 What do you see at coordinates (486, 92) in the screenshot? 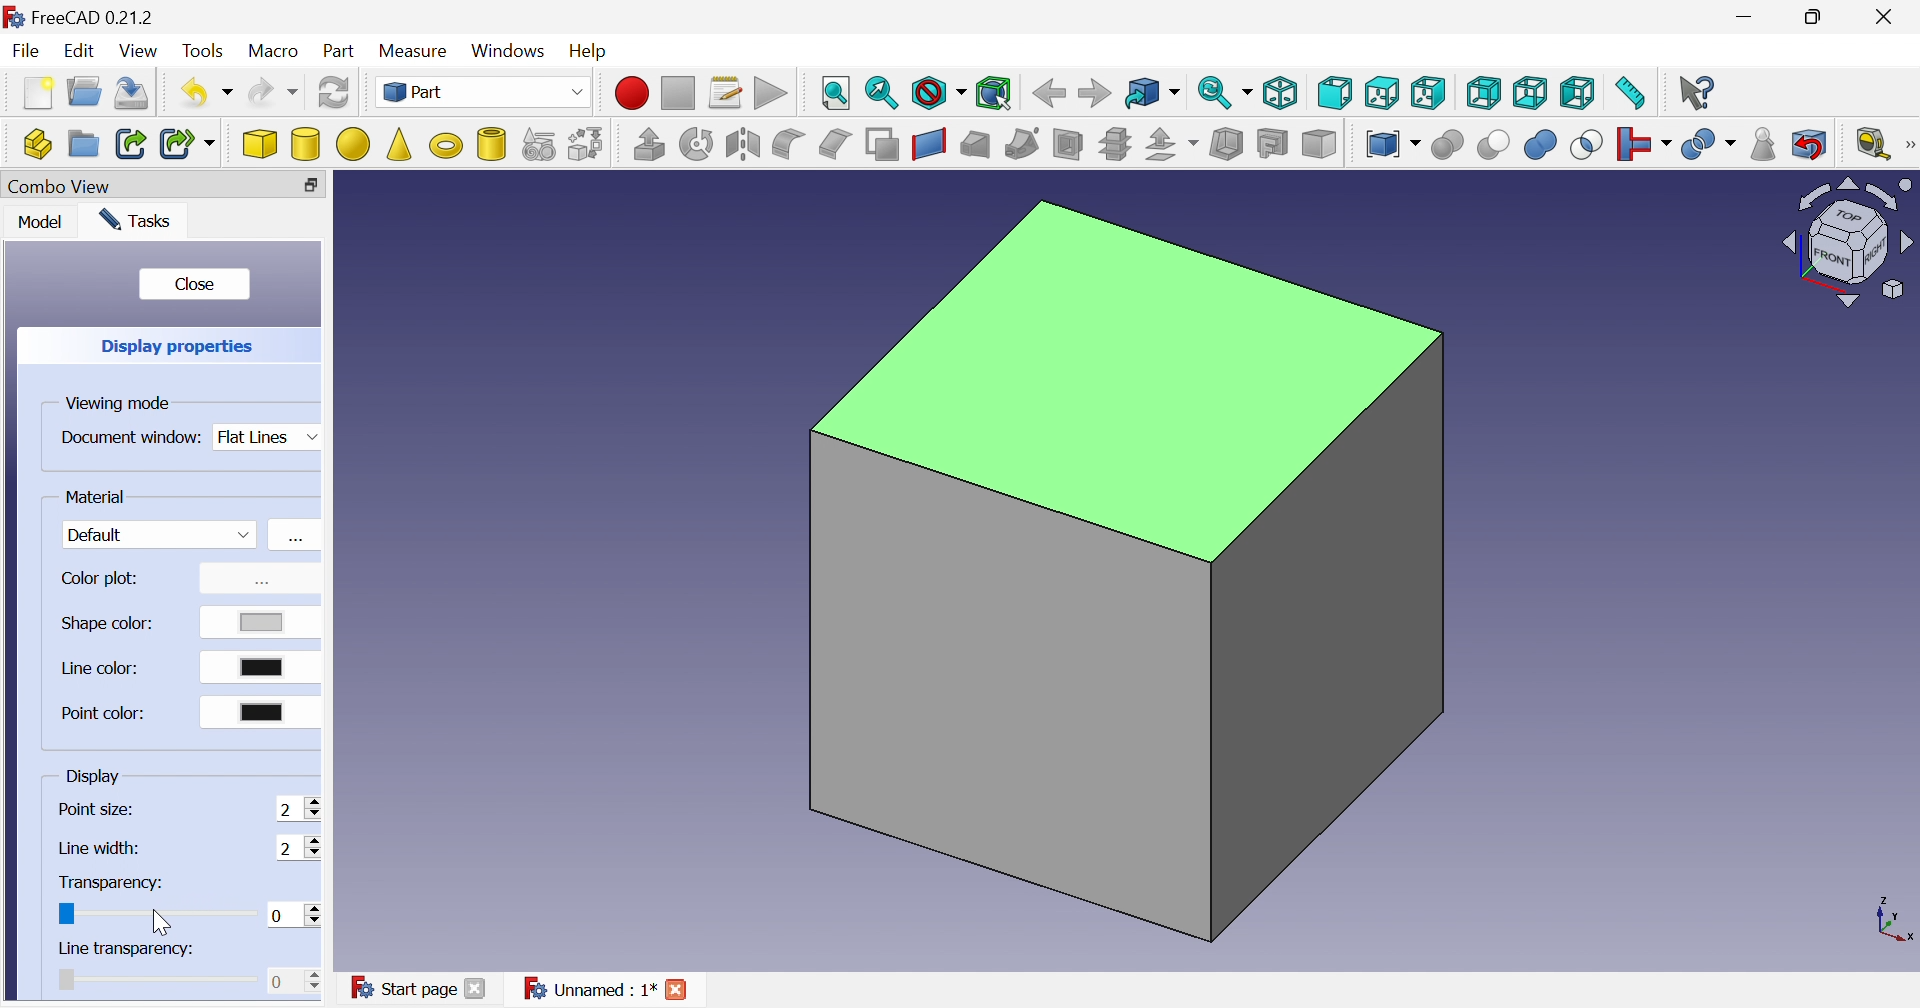
I see `Switch between workbenches` at bounding box center [486, 92].